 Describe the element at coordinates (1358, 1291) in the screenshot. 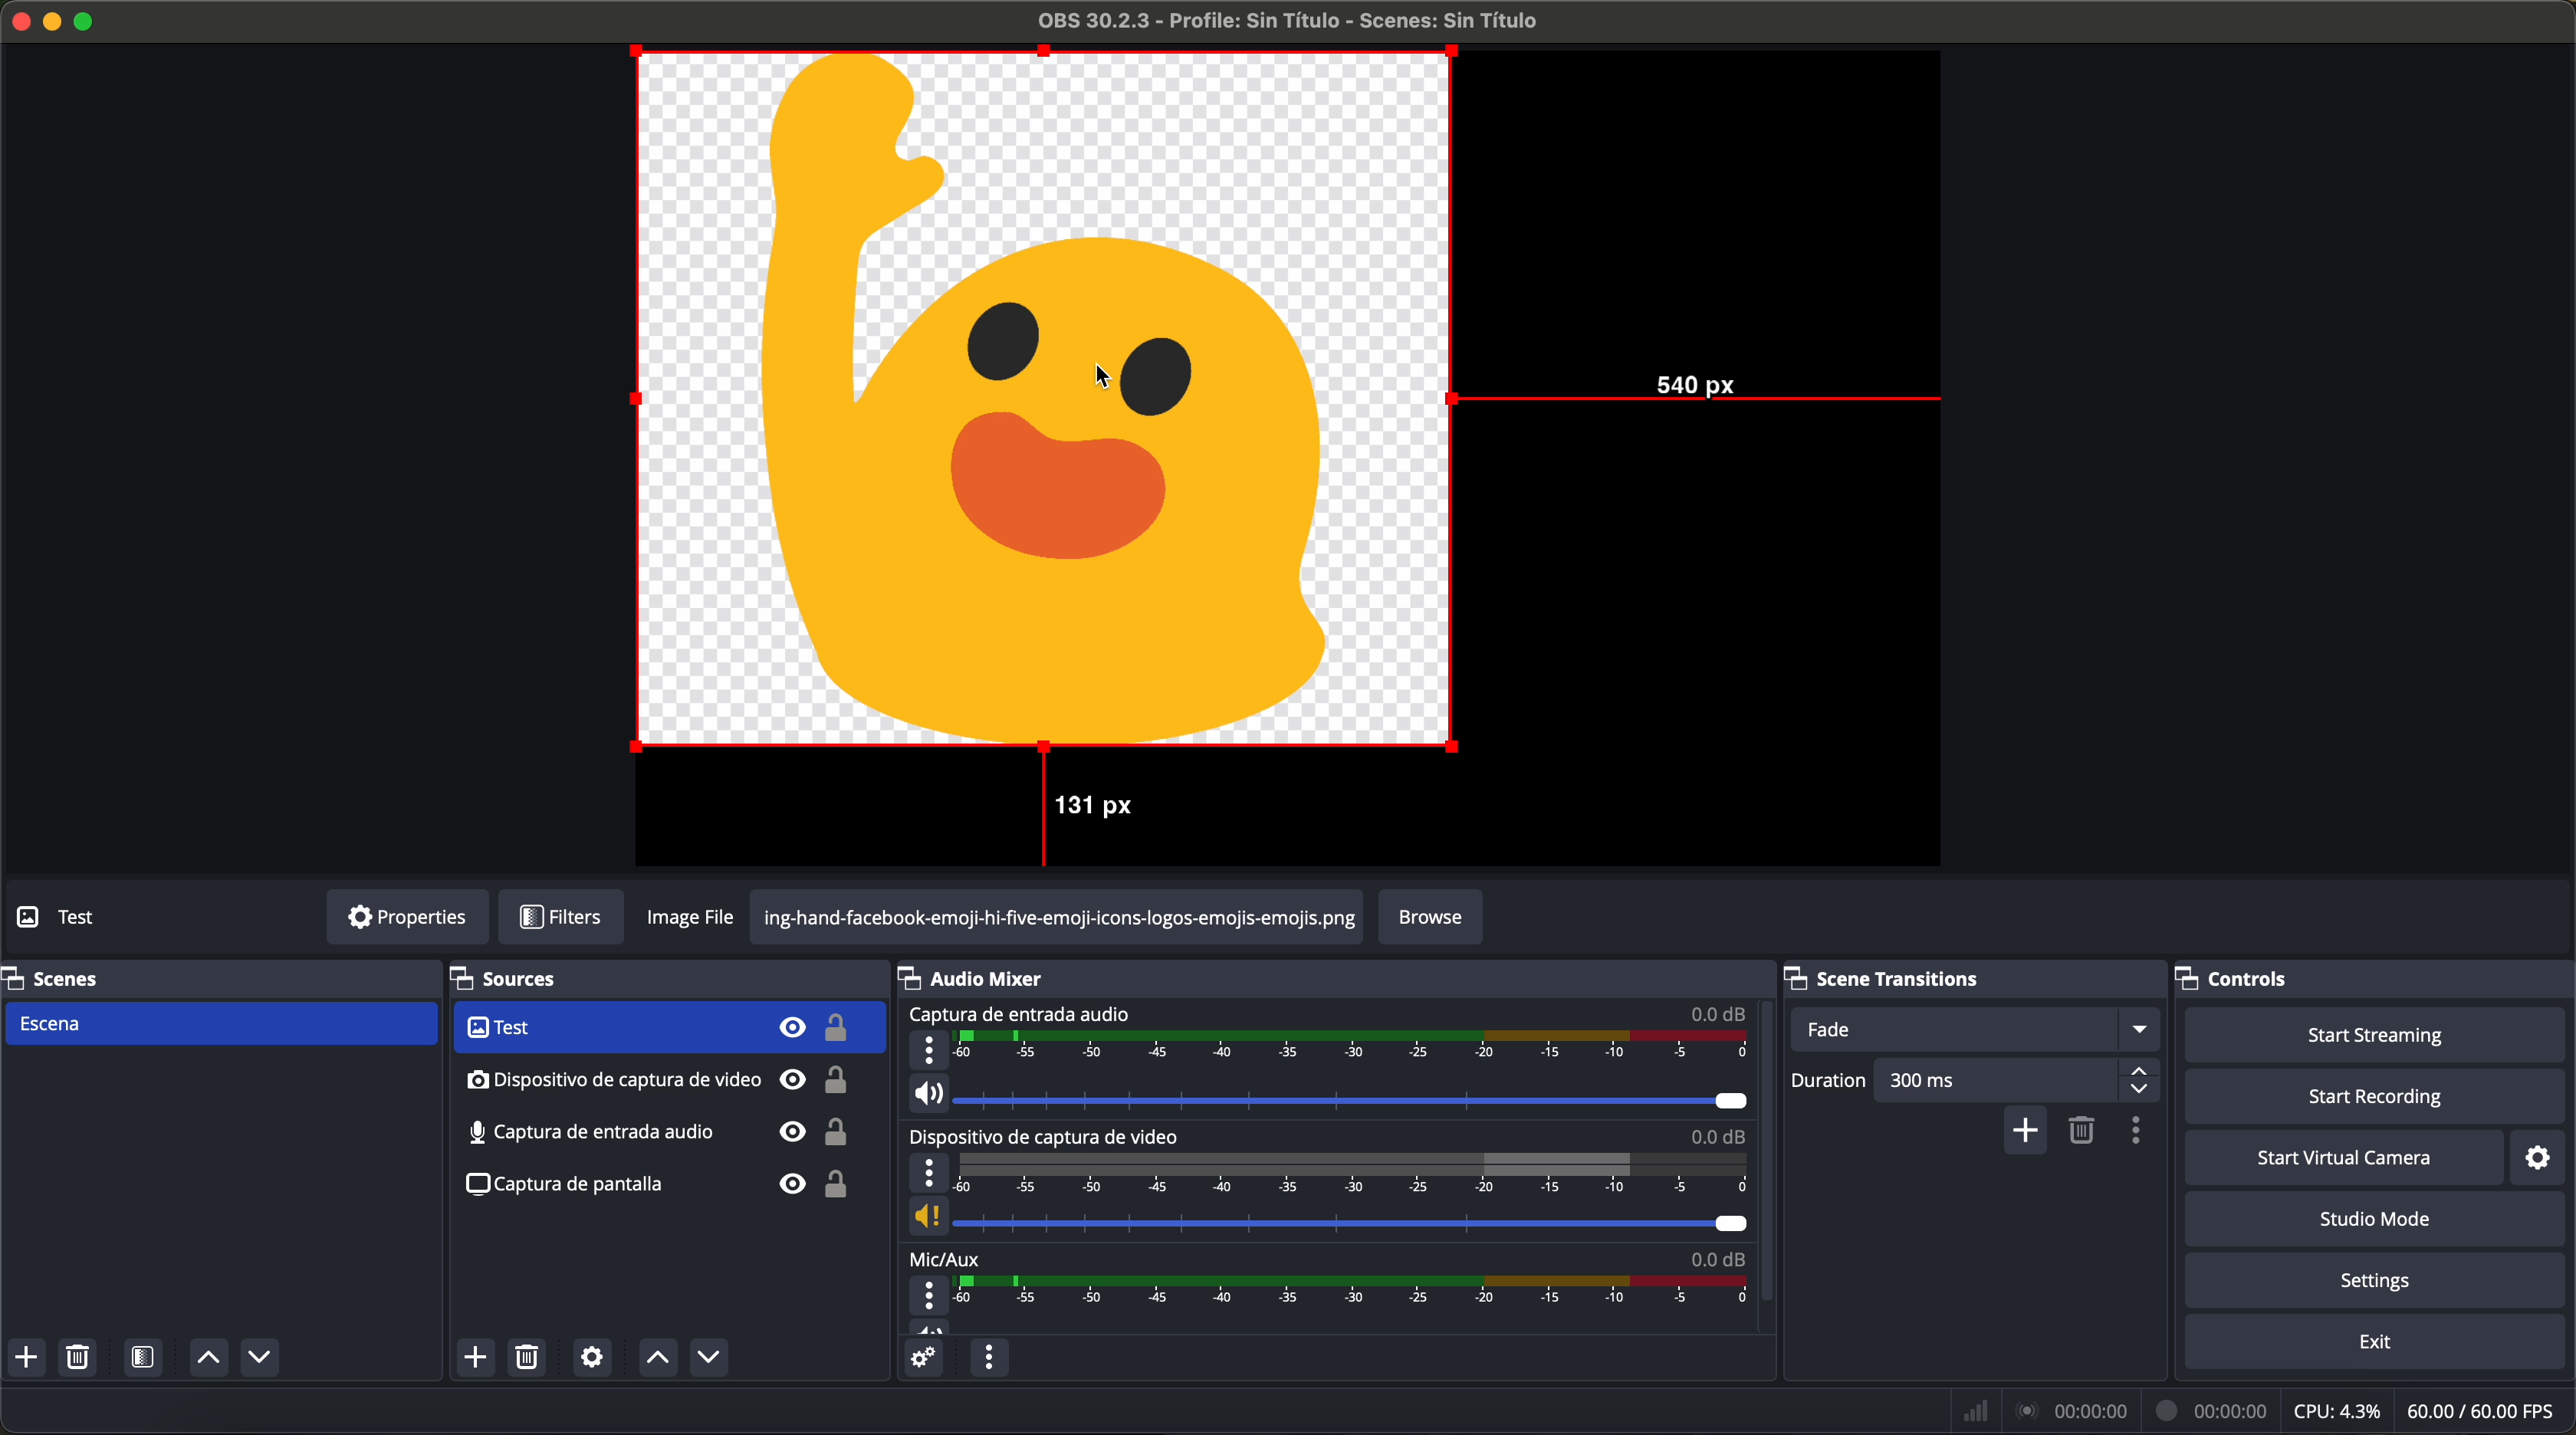

I see `timeline` at that location.